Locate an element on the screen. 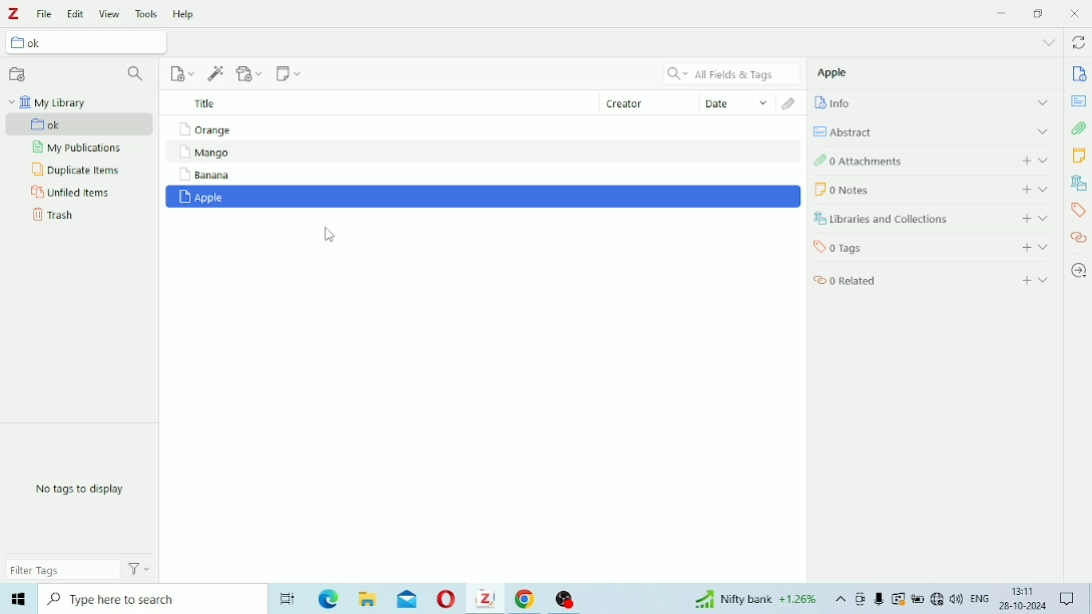  Add items by identifier is located at coordinates (216, 73).